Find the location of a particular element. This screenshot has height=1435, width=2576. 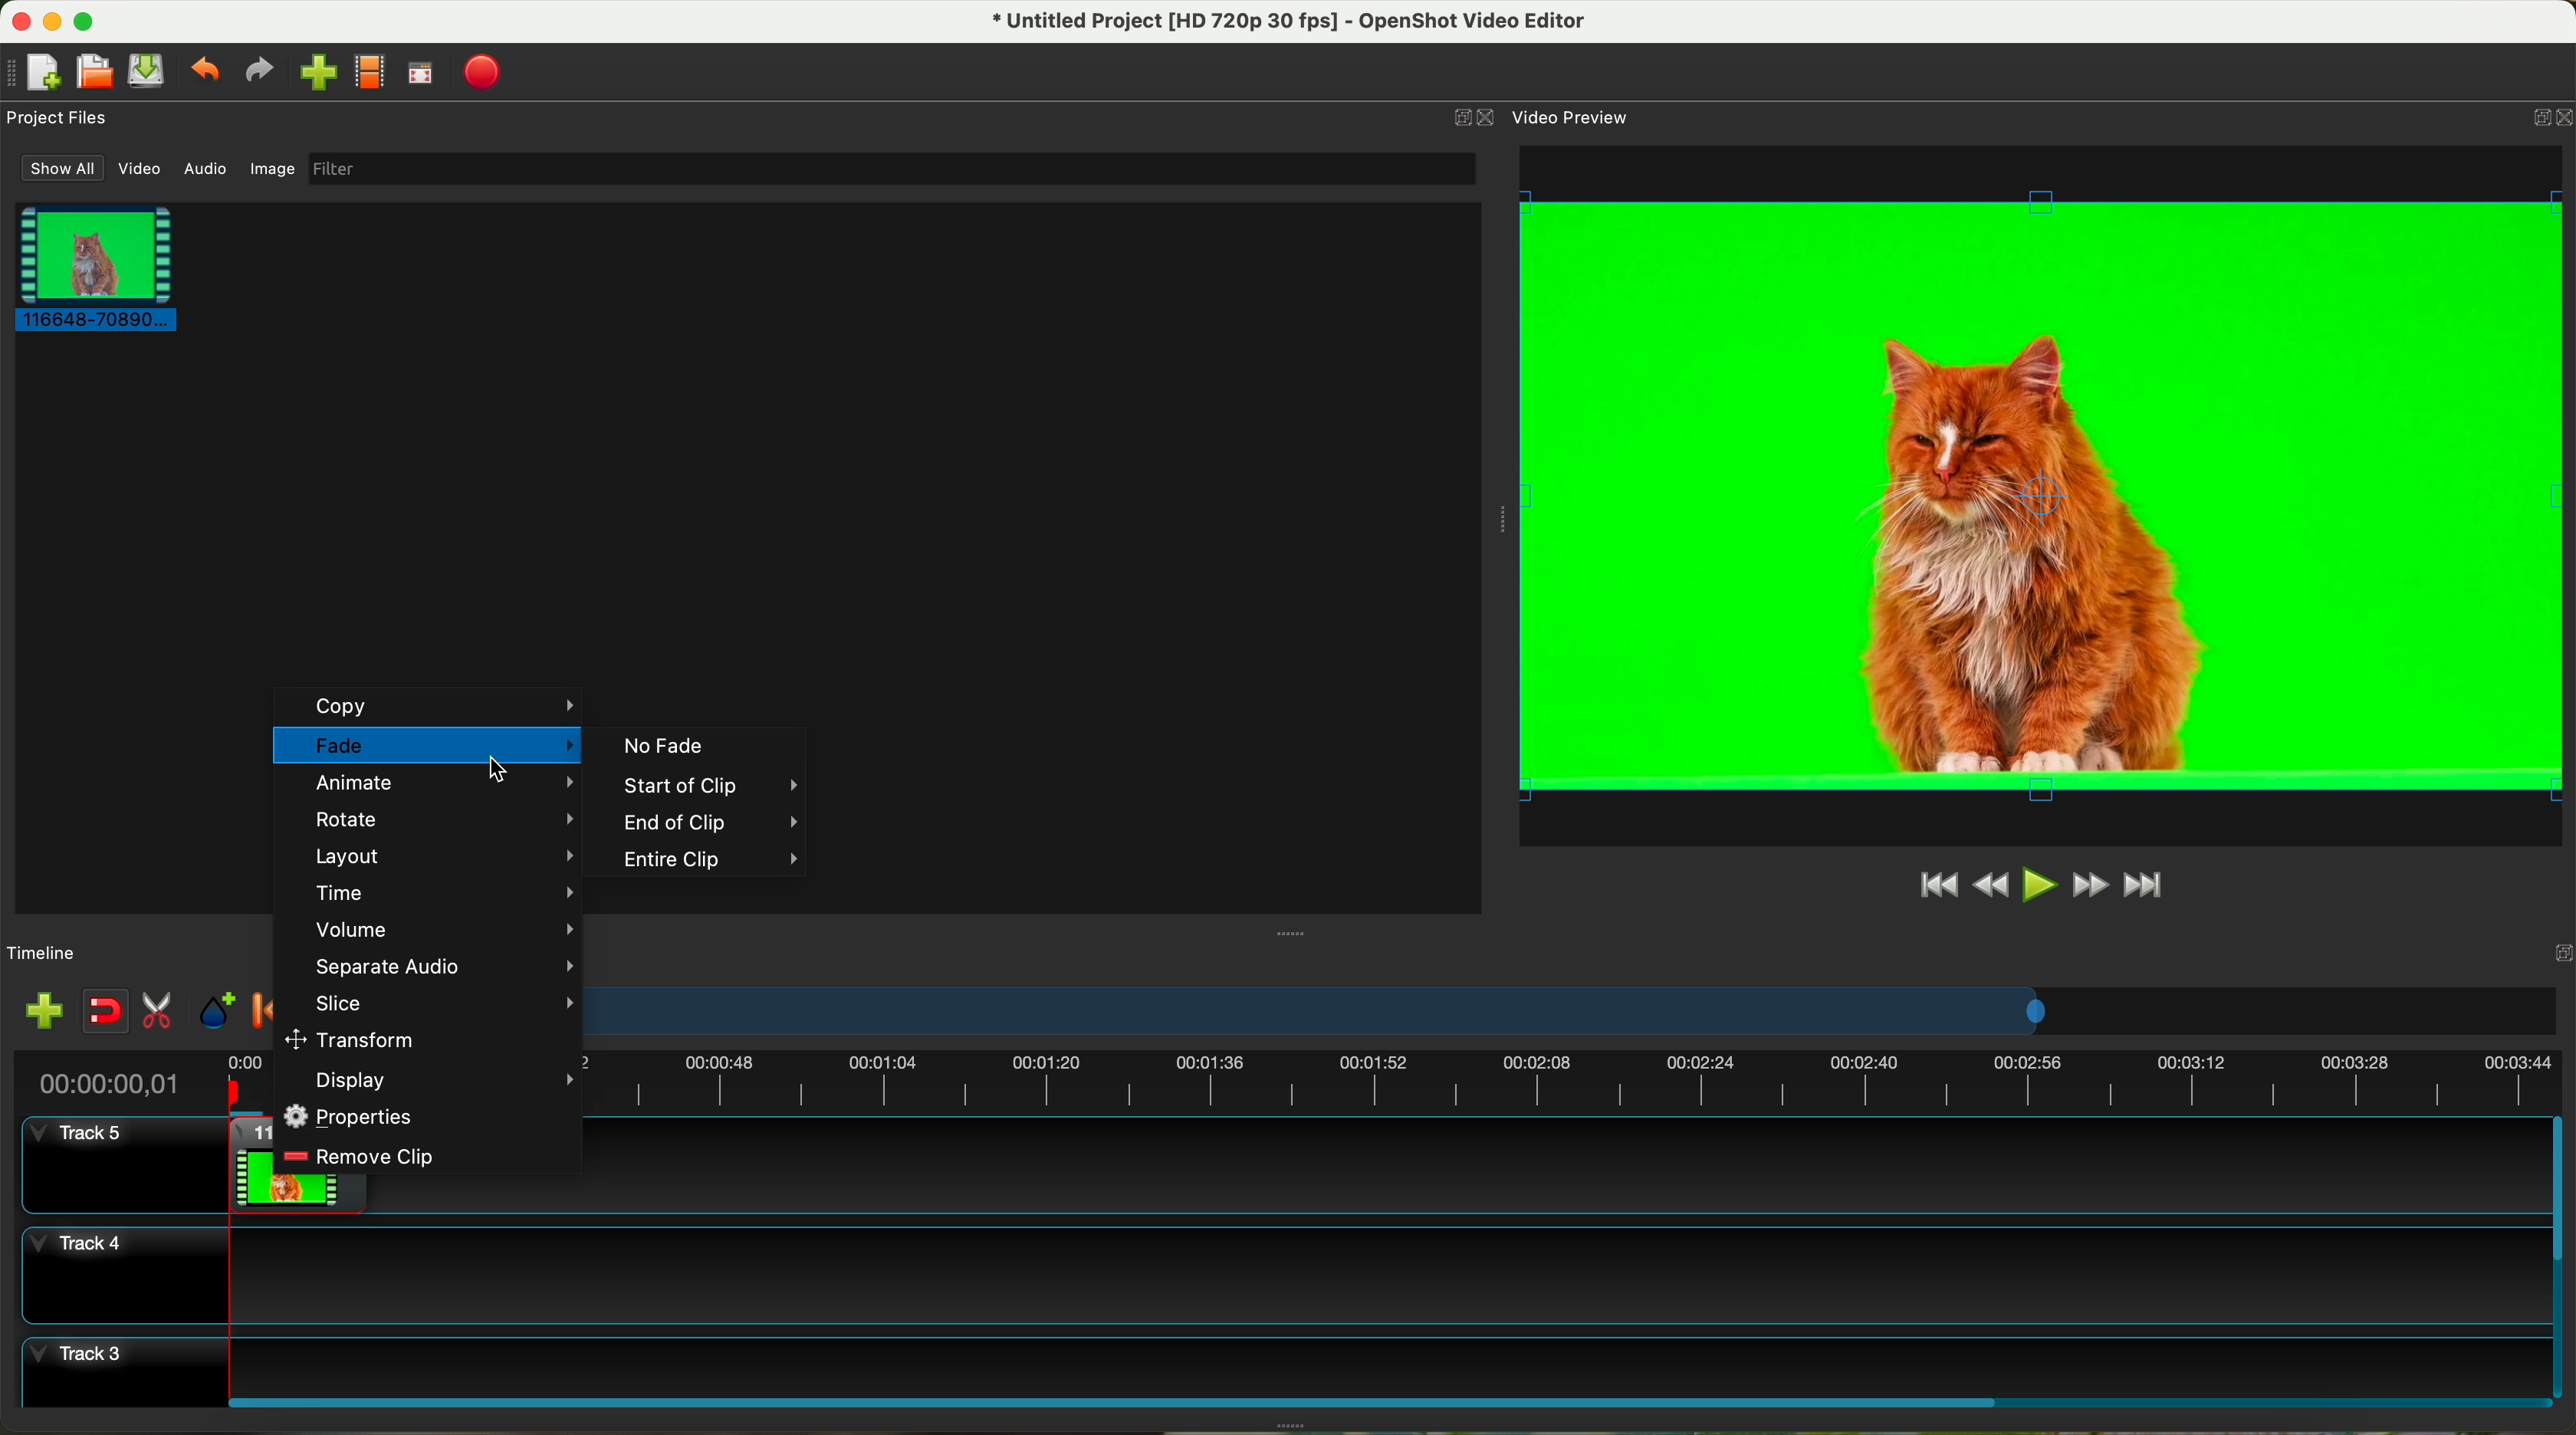

display is located at coordinates (445, 1081).